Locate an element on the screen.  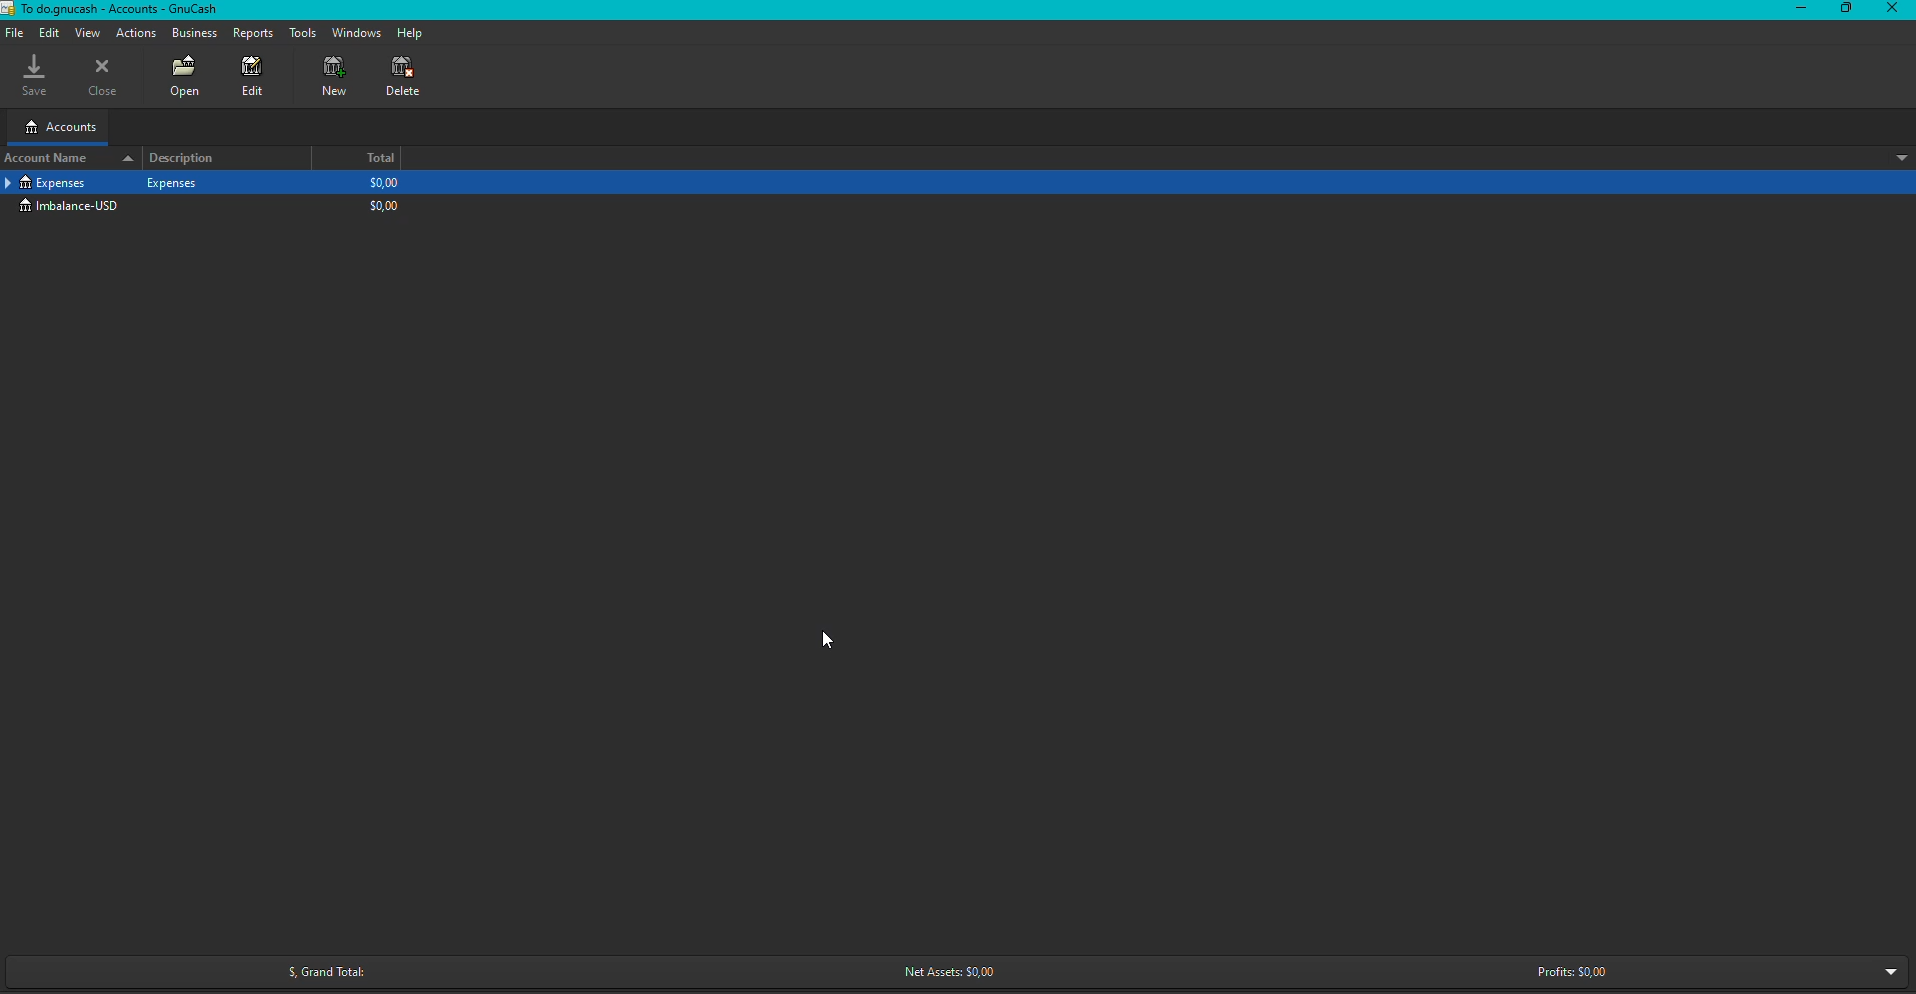
Imbalance is located at coordinates (73, 206).